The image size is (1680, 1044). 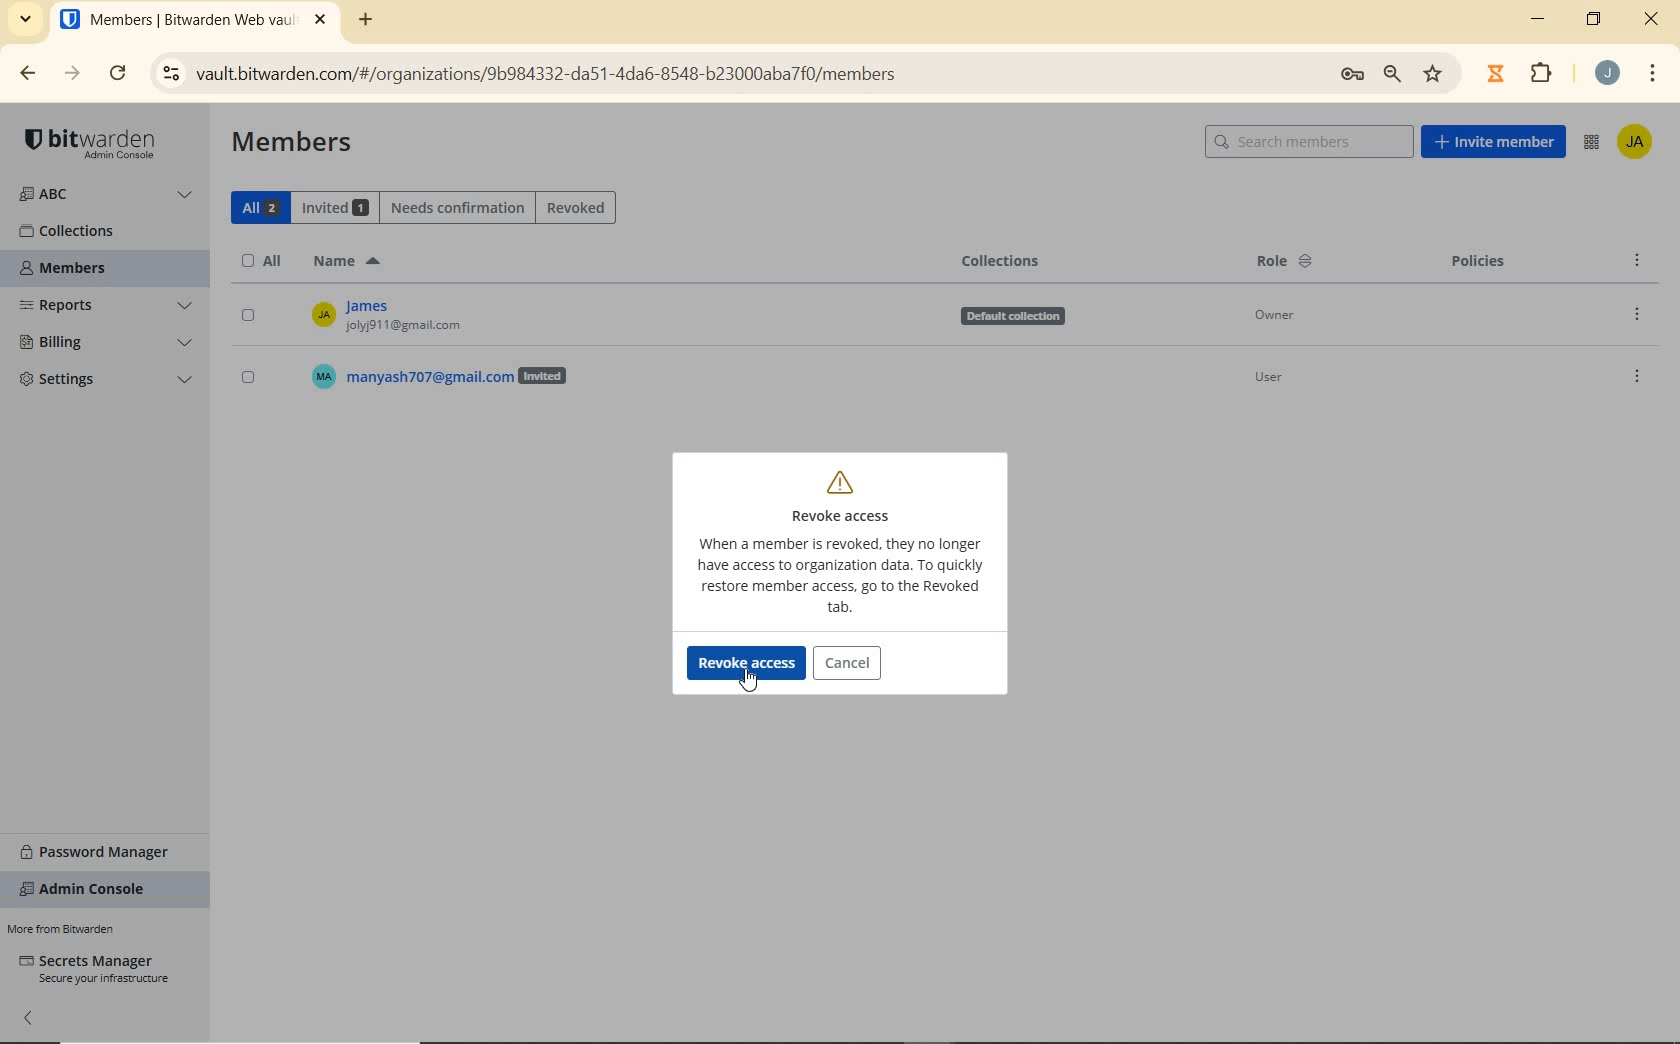 What do you see at coordinates (108, 195) in the screenshot?
I see `ORGANIZATION NAME` at bounding box center [108, 195].